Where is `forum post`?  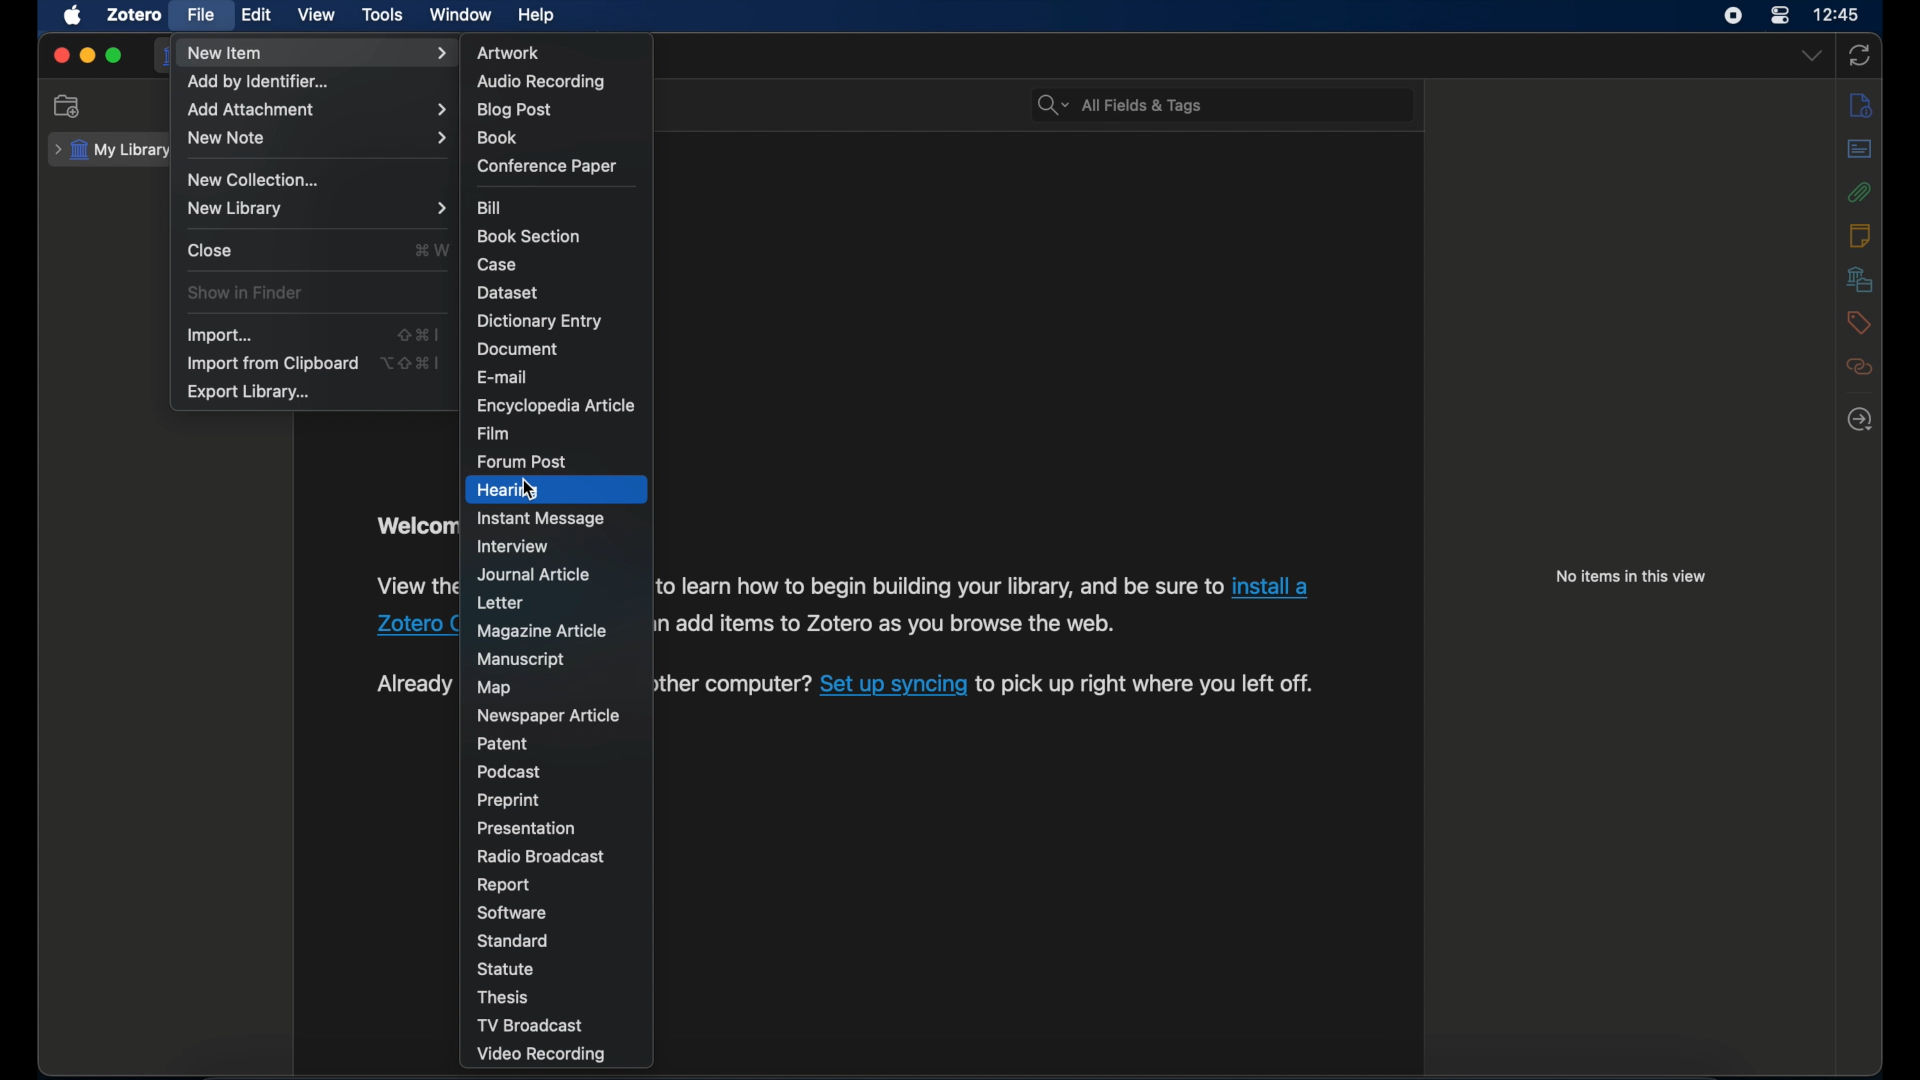
forum post is located at coordinates (521, 462).